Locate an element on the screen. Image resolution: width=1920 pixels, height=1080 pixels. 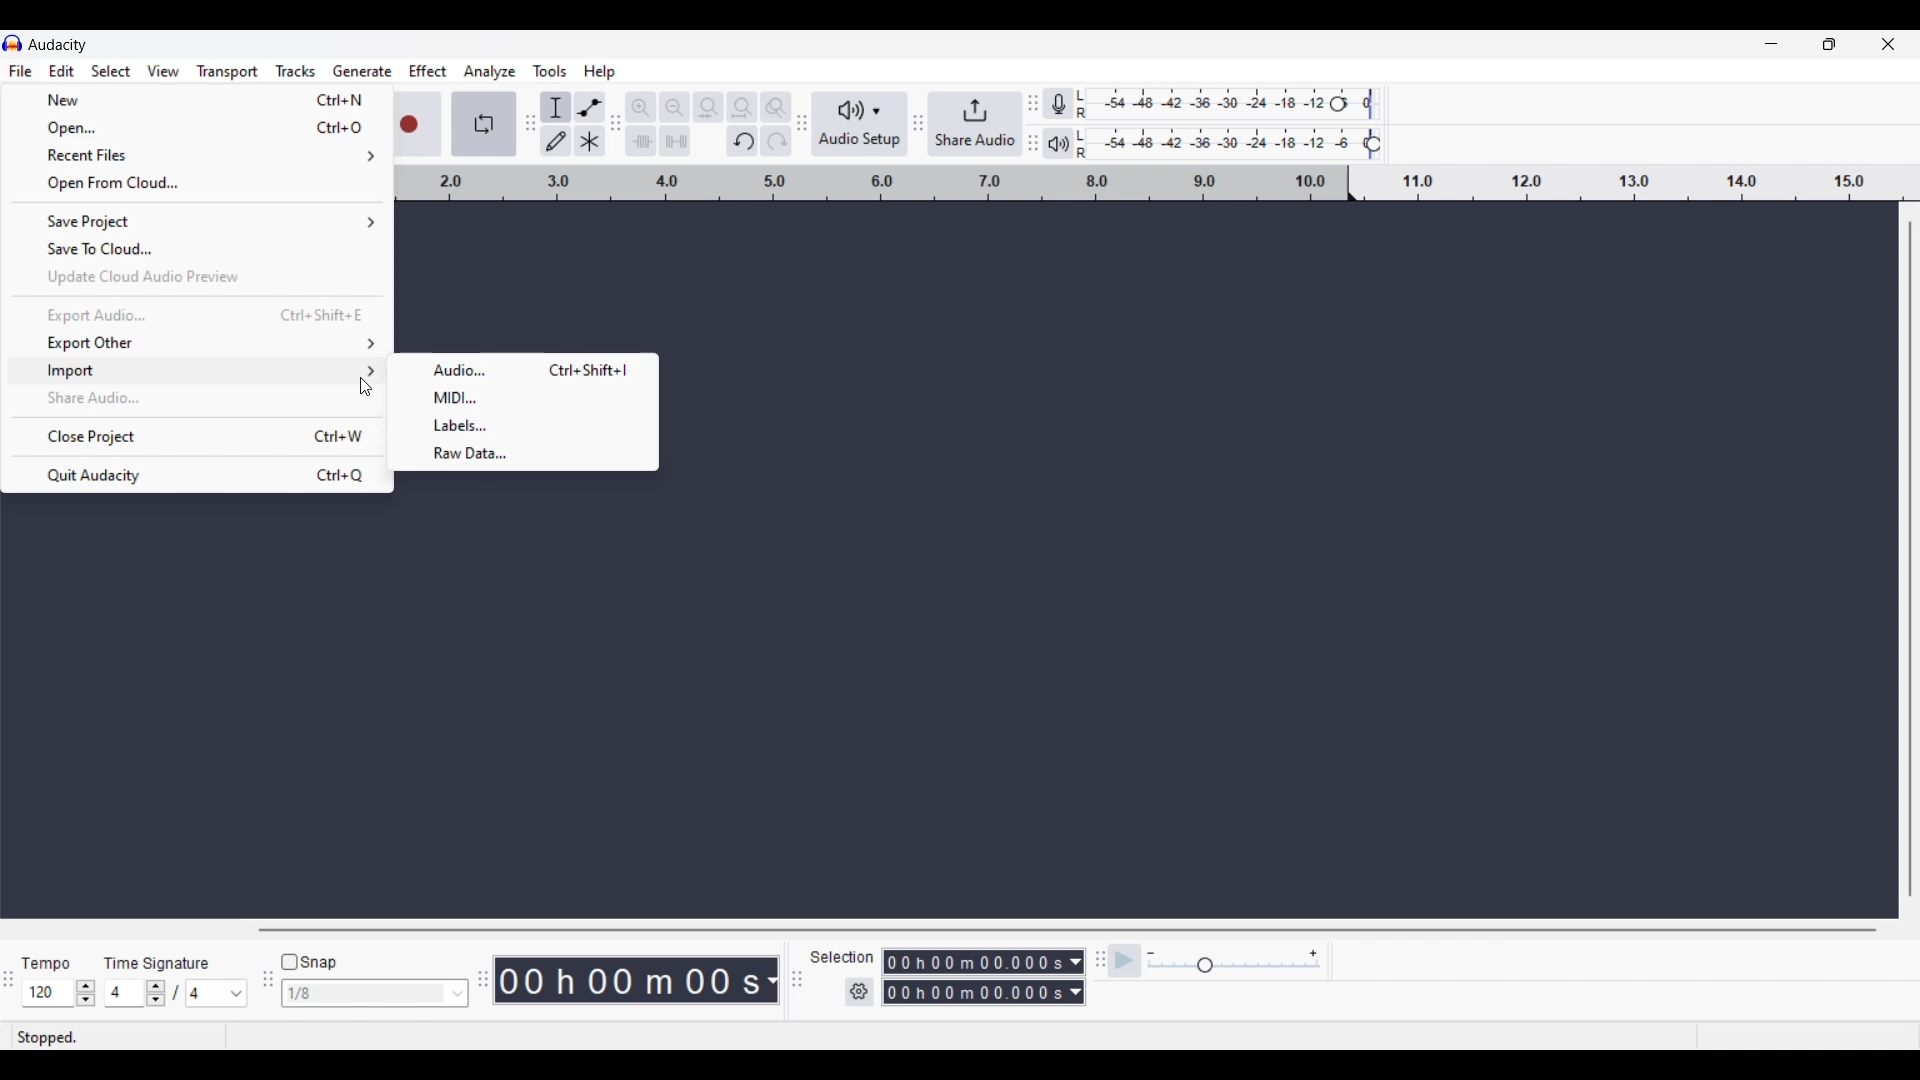
Help menu is located at coordinates (600, 72).